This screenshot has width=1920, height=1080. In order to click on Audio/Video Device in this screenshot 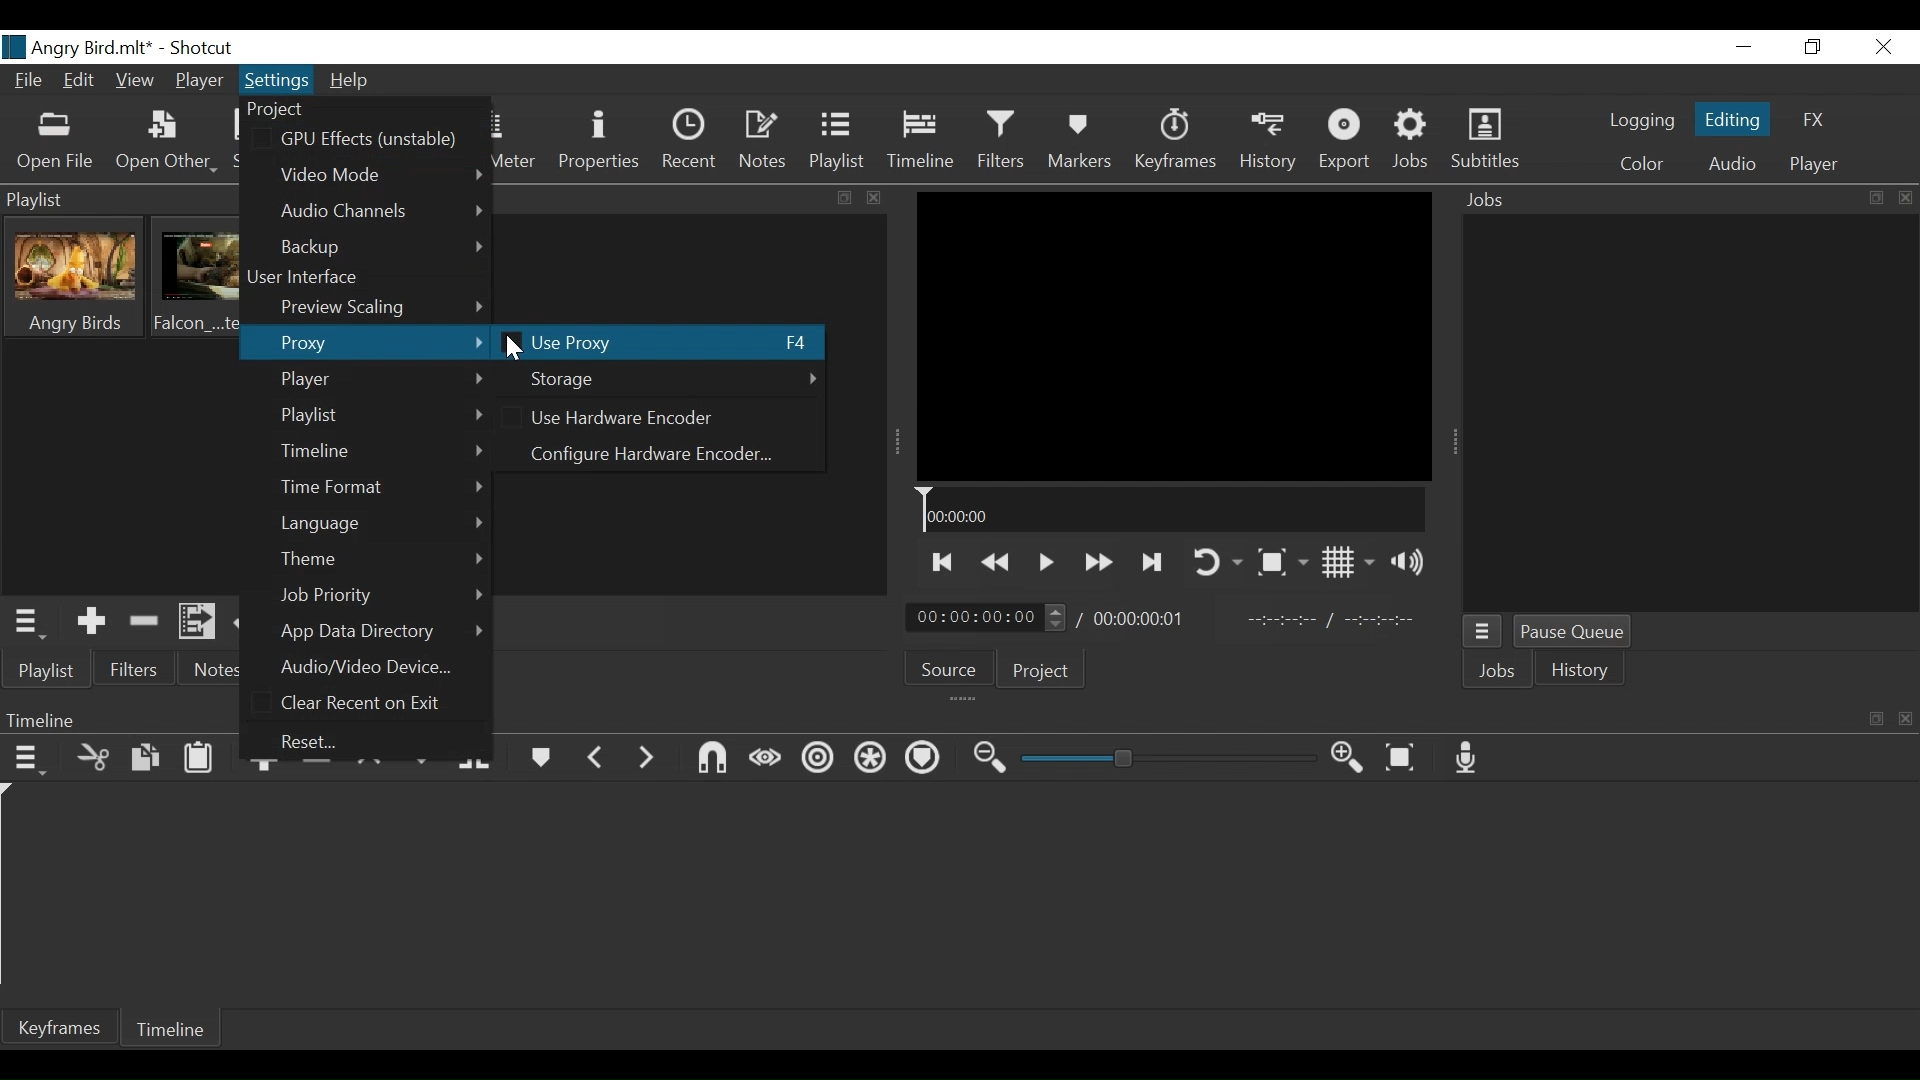, I will do `click(377, 666)`.